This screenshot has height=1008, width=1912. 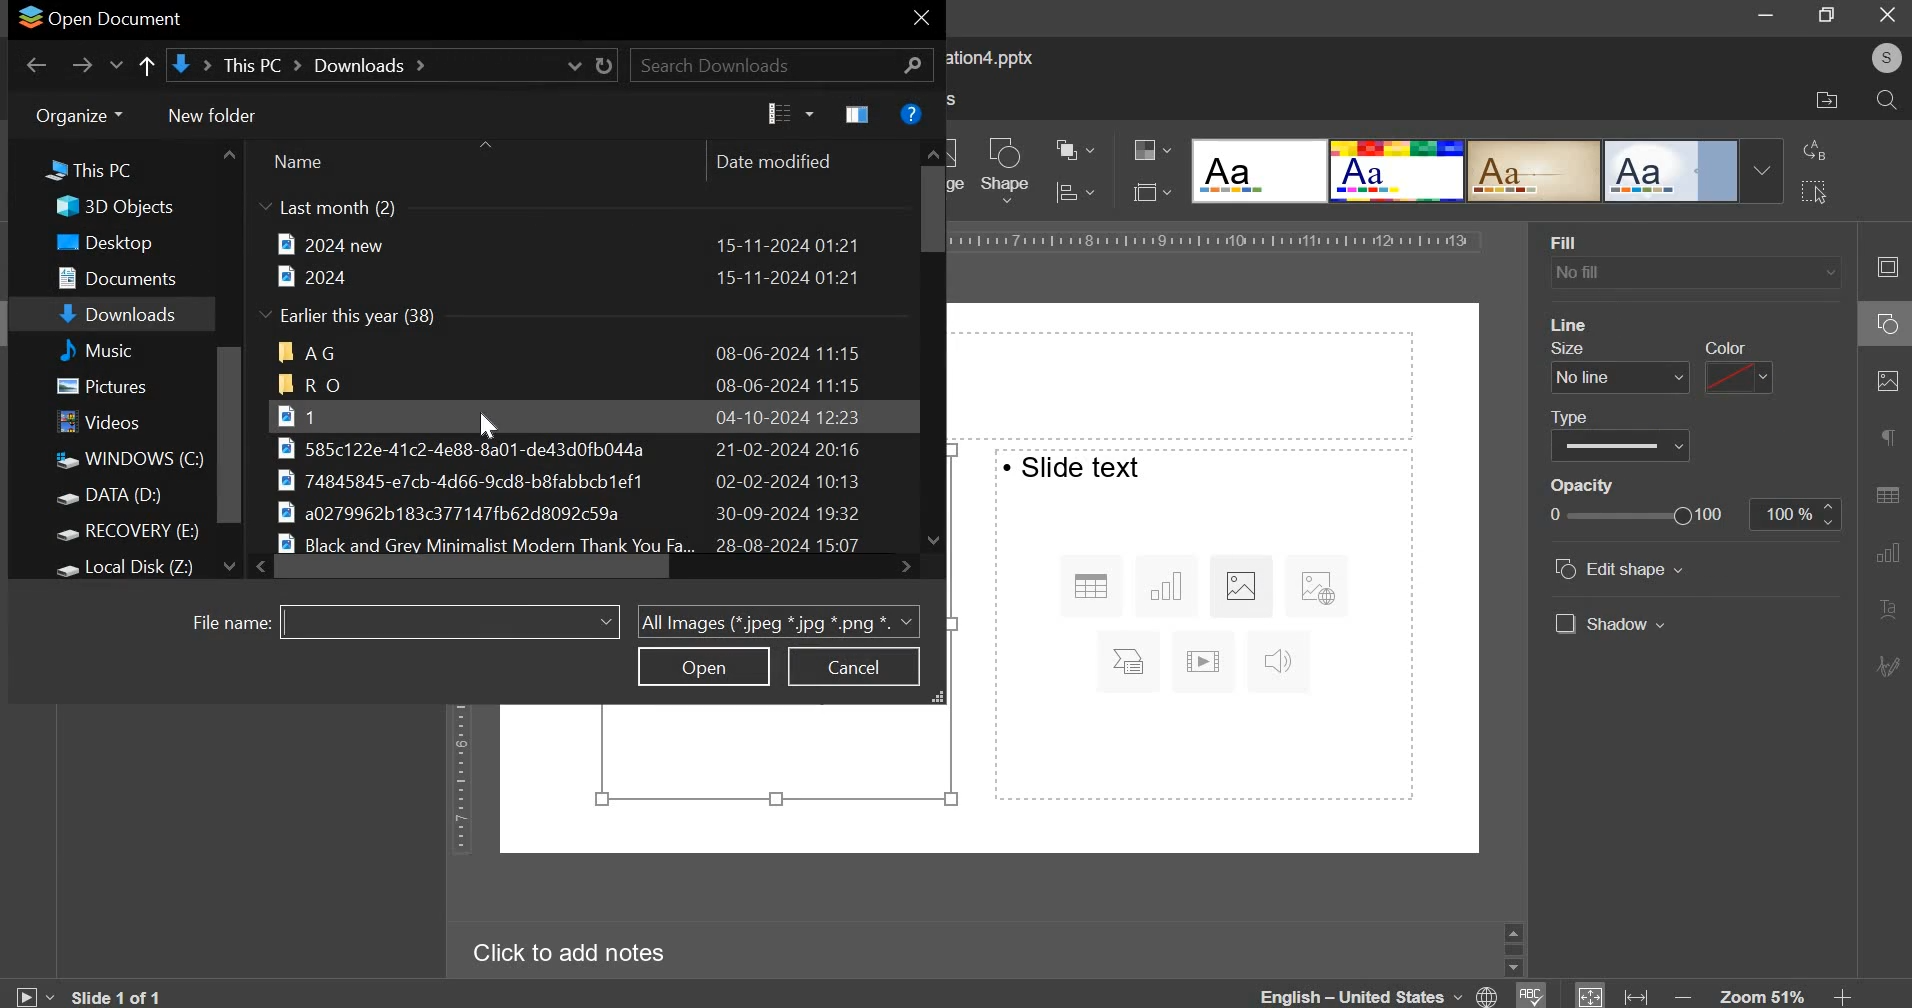 I want to click on New folder, so click(x=211, y=114).